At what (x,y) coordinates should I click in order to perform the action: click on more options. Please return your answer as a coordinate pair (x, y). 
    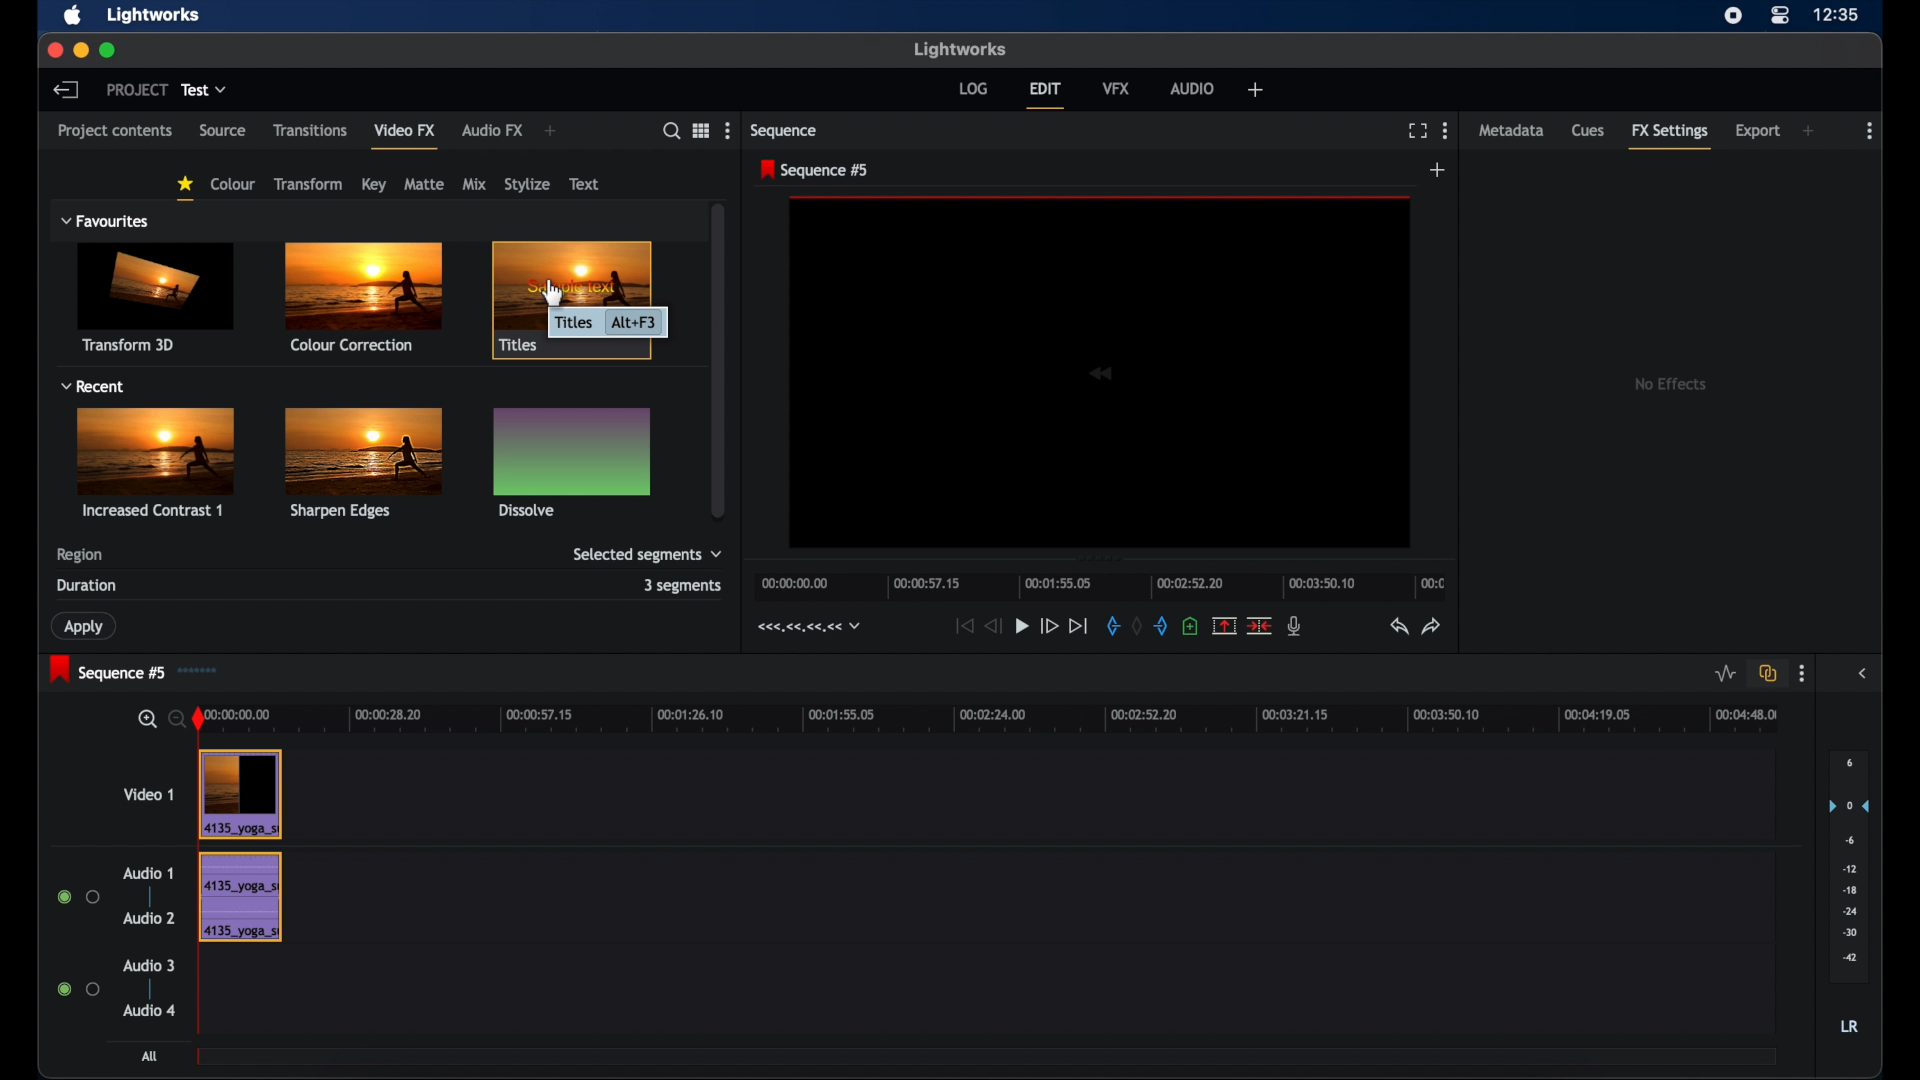
    Looking at the image, I should click on (727, 129).